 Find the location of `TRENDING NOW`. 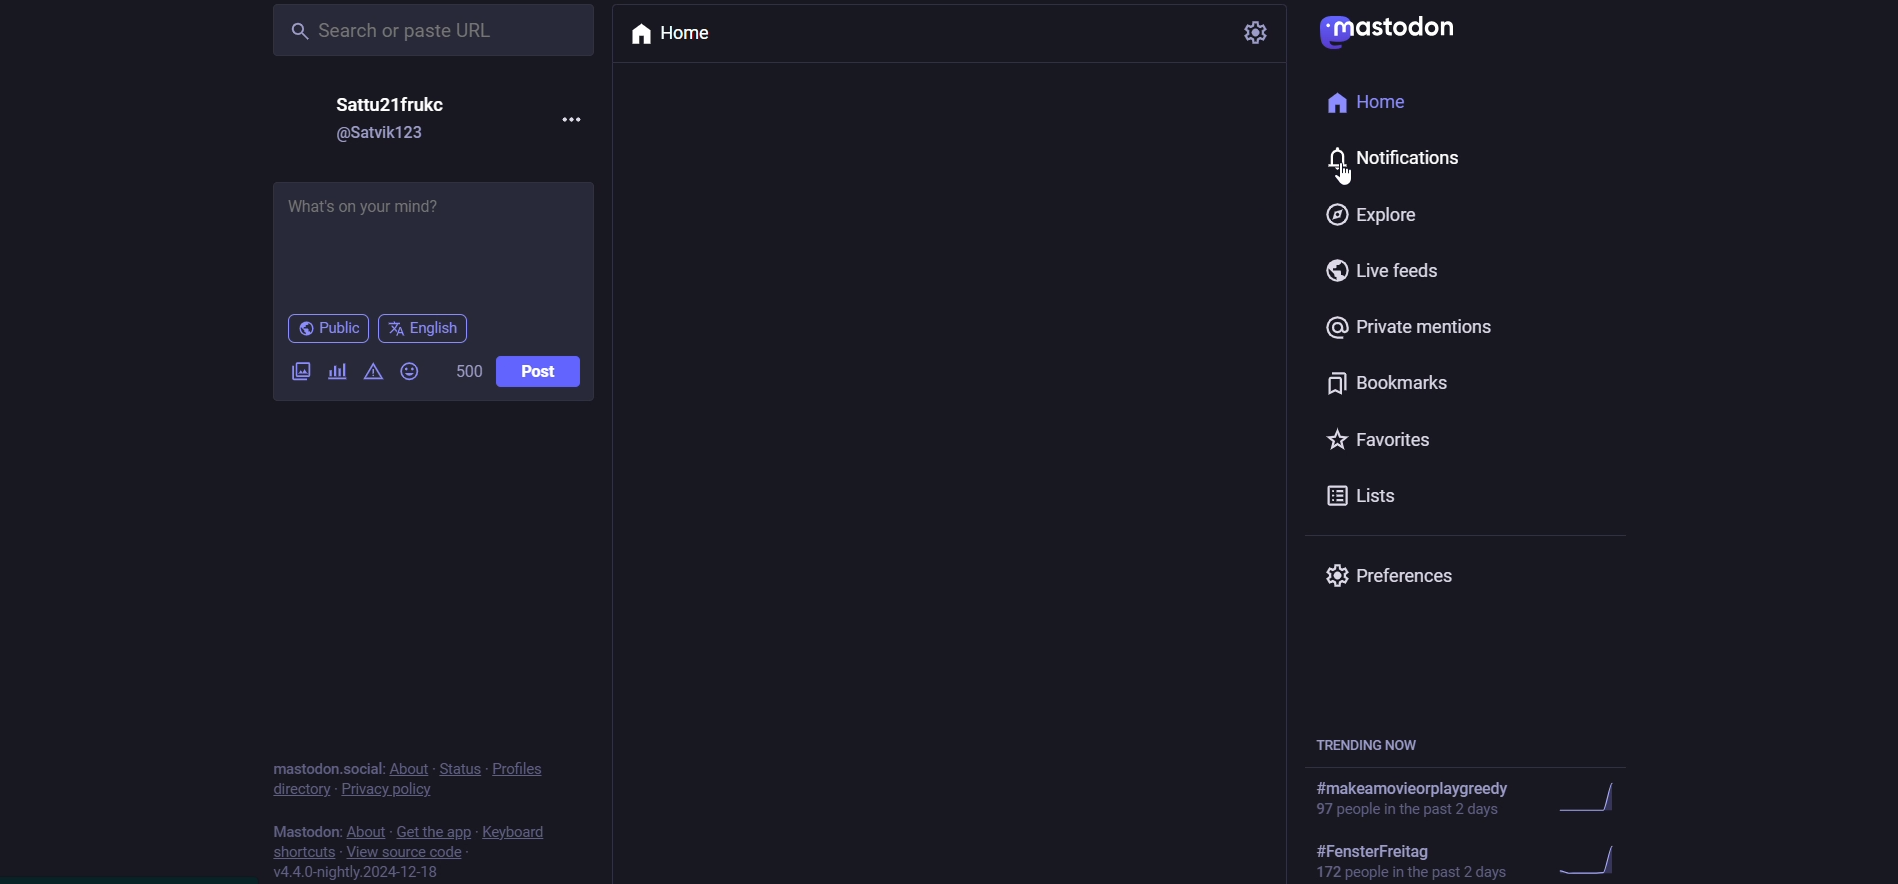

TRENDING NOW is located at coordinates (1369, 743).